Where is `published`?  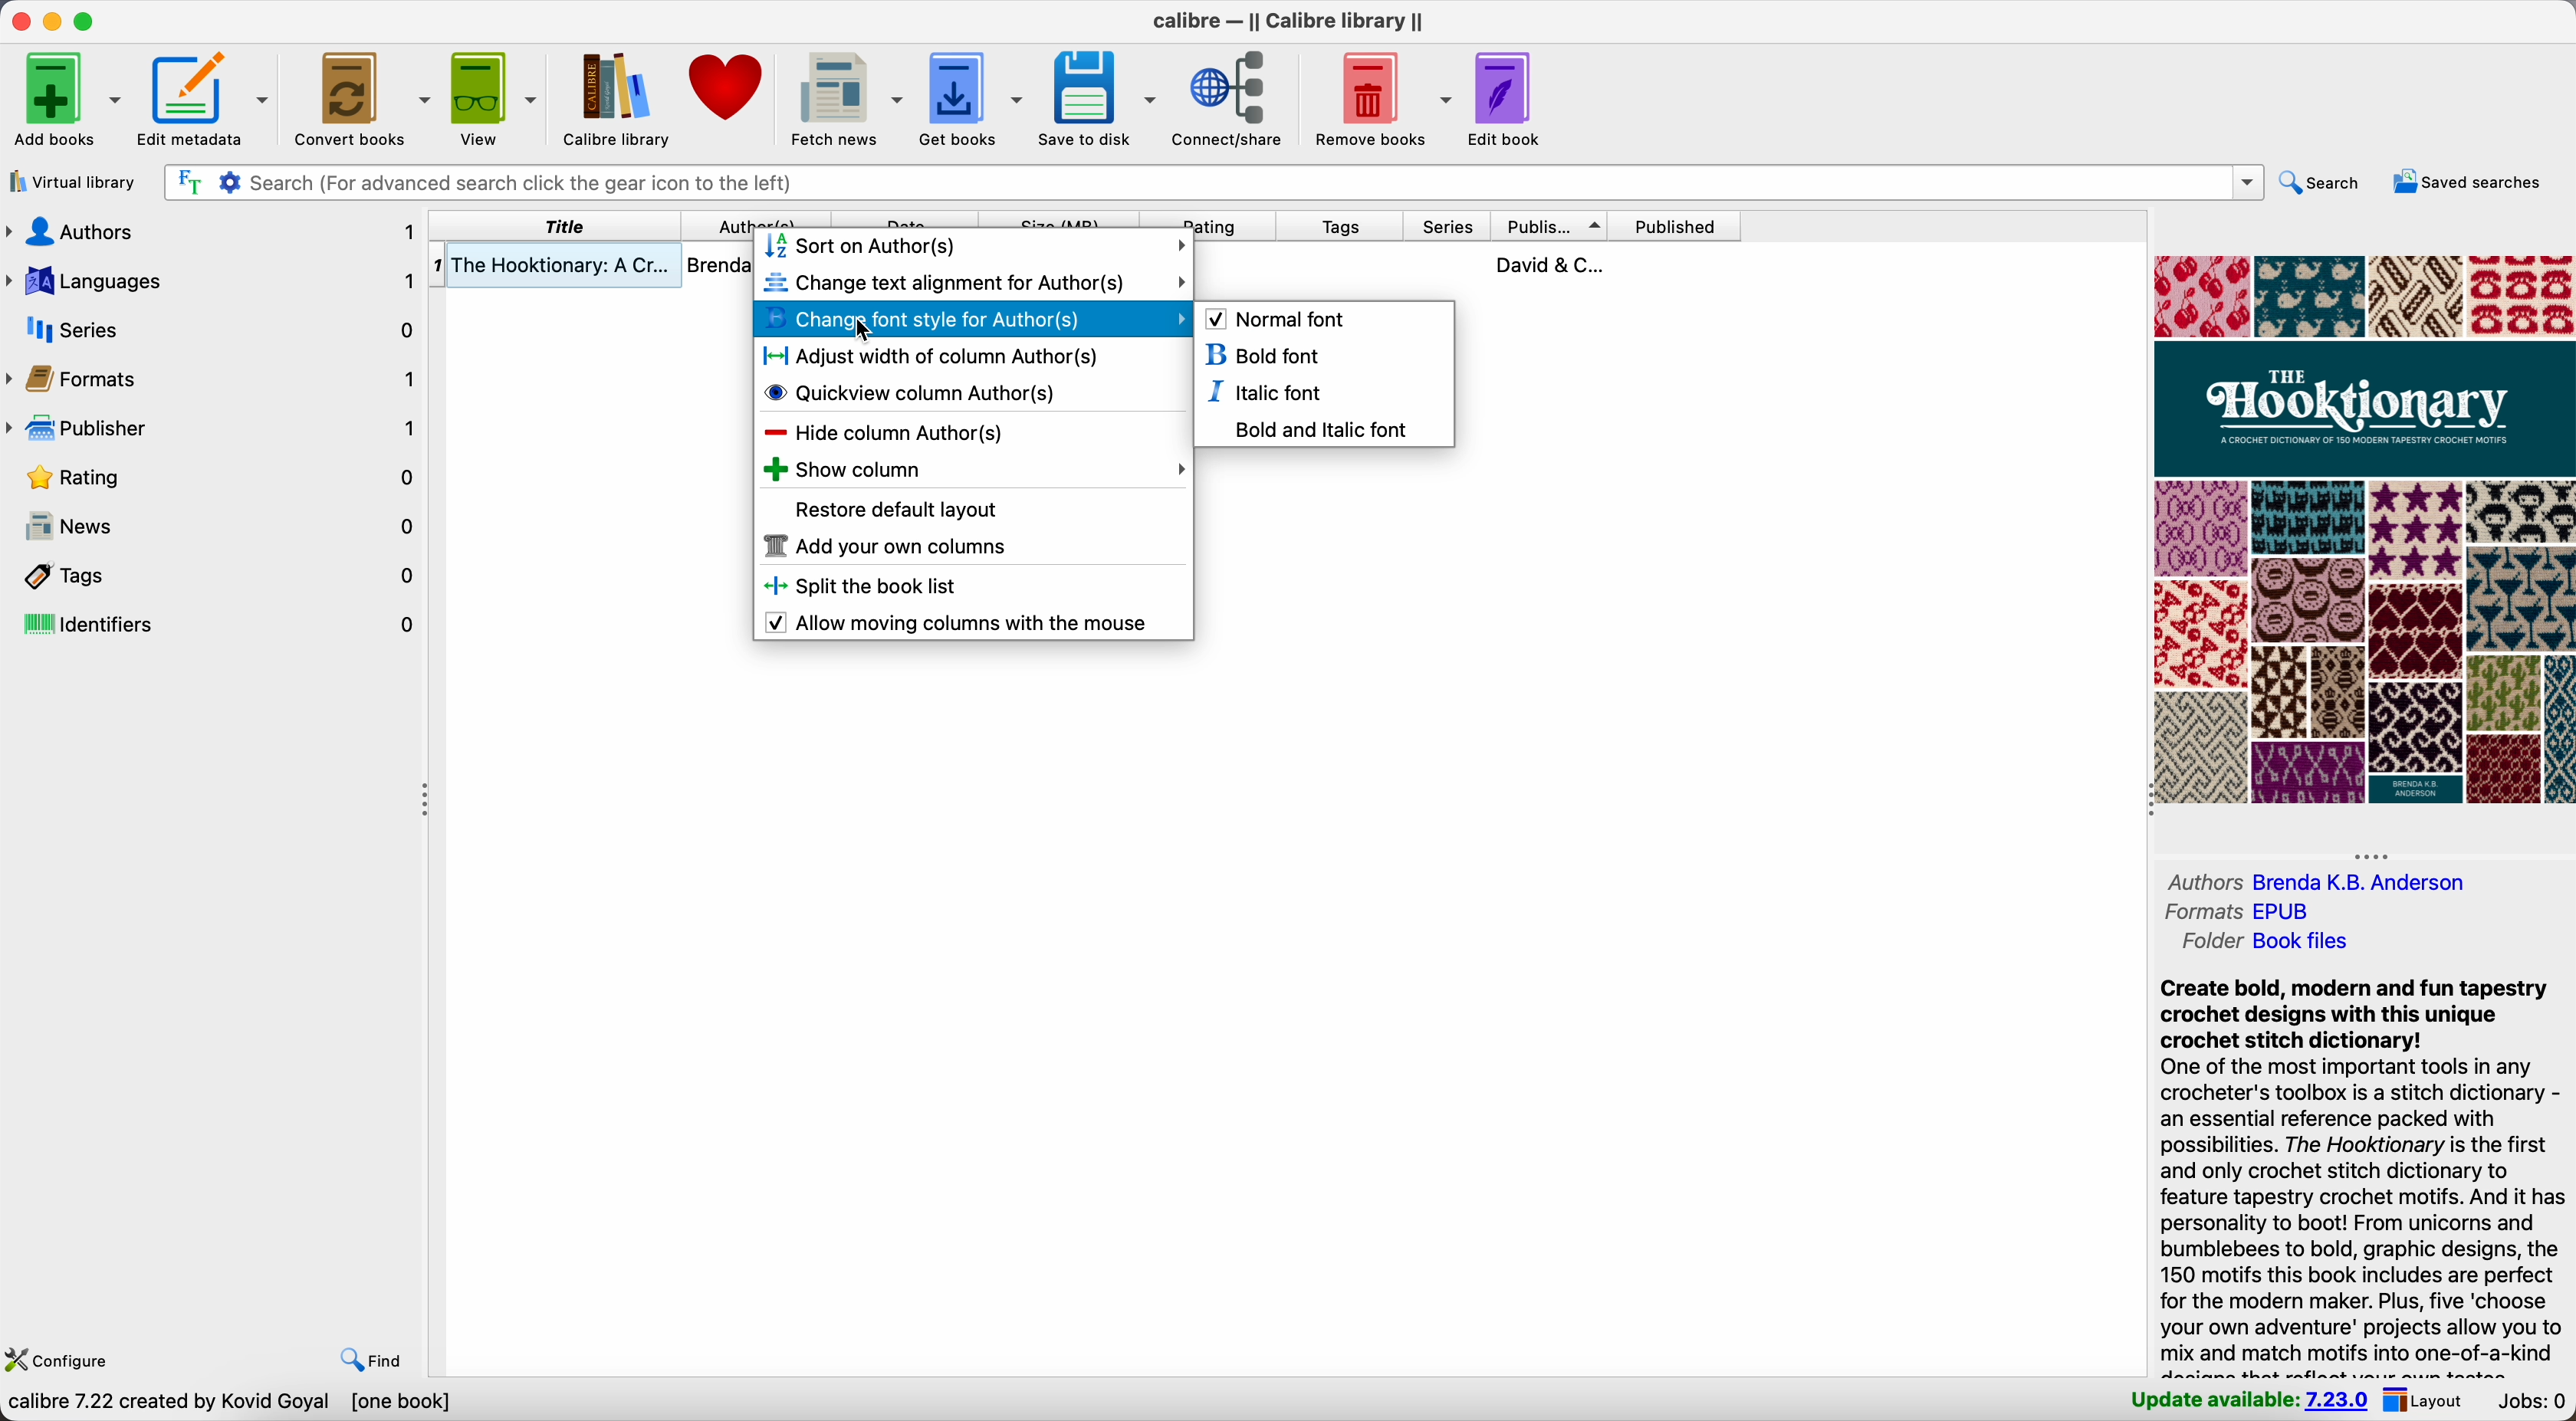 published is located at coordinates (1673, 225).